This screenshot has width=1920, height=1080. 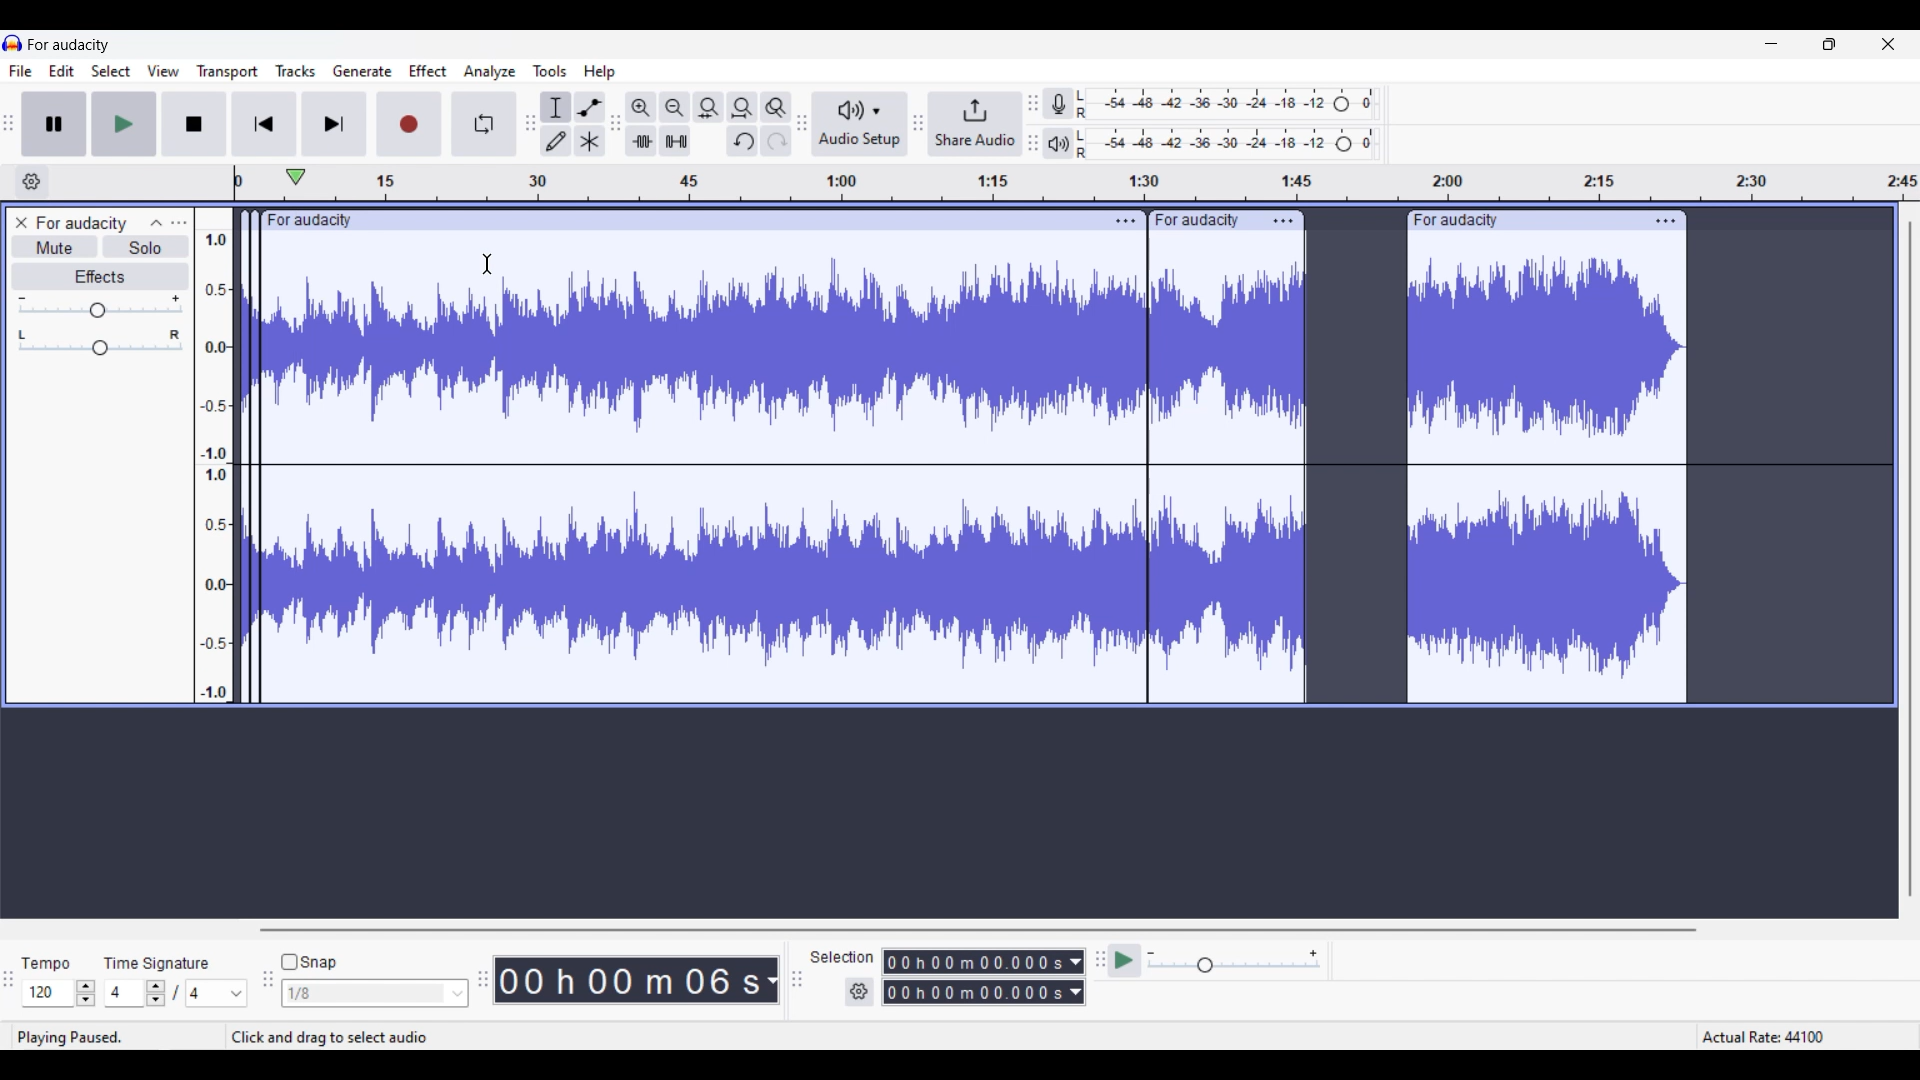 I want to click on tempo, so click(x=46, y=963).